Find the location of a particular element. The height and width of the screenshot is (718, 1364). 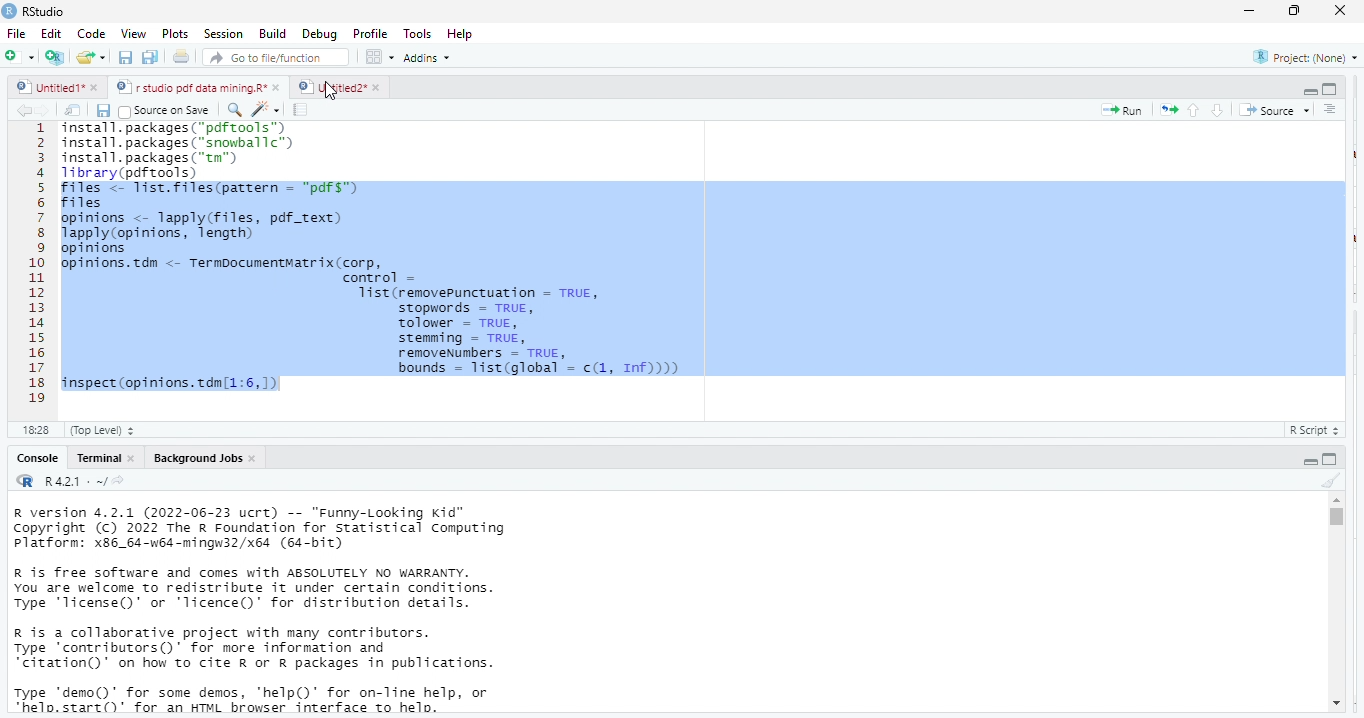

close is located at coordinates (98, 89).